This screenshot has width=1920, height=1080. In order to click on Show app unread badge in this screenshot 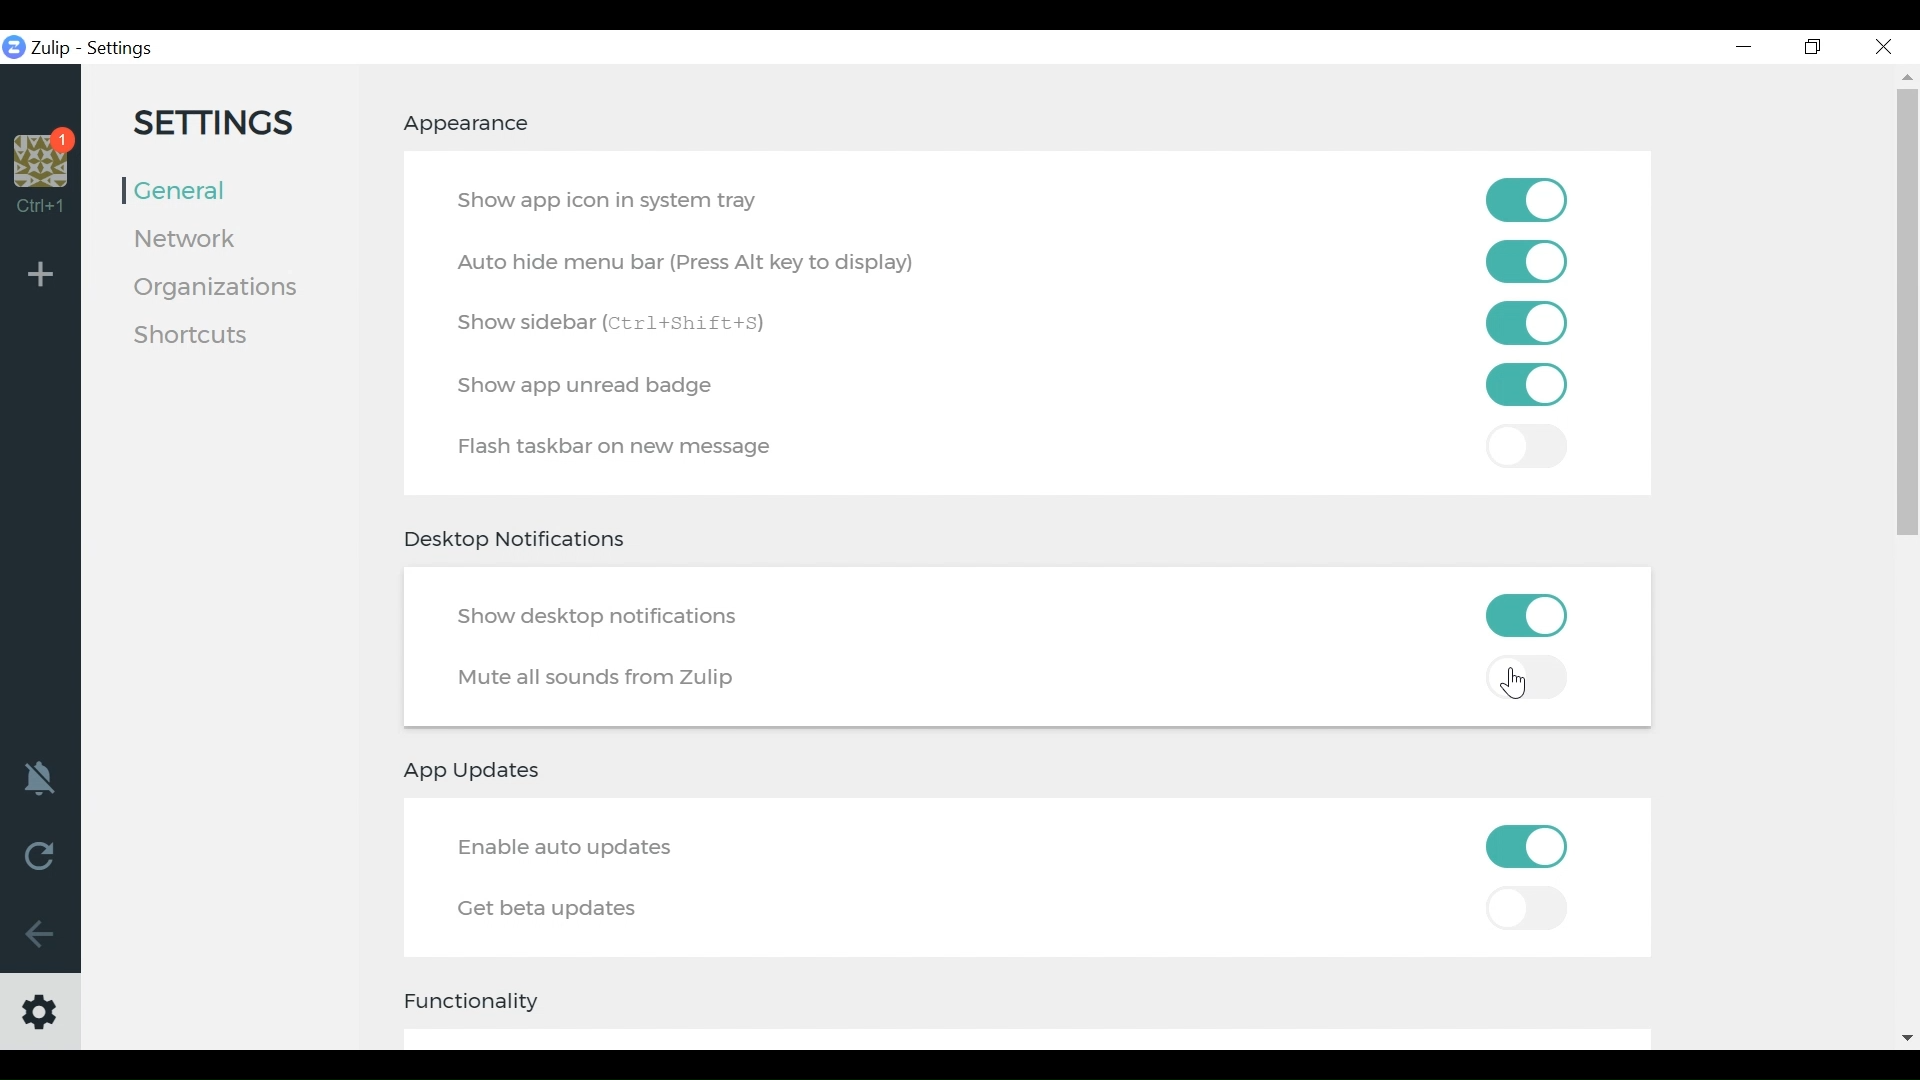, I will do `click(593, 386)`.